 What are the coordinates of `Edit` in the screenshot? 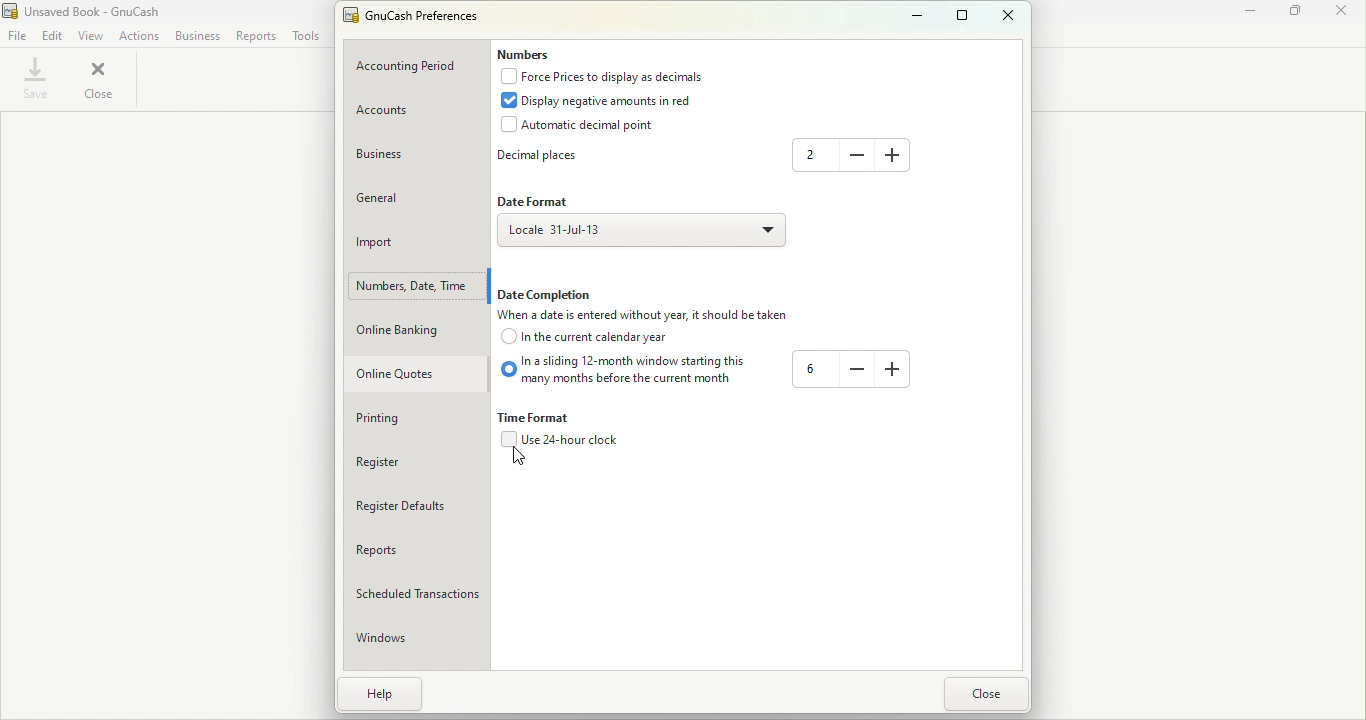 It's located at (53, 34).